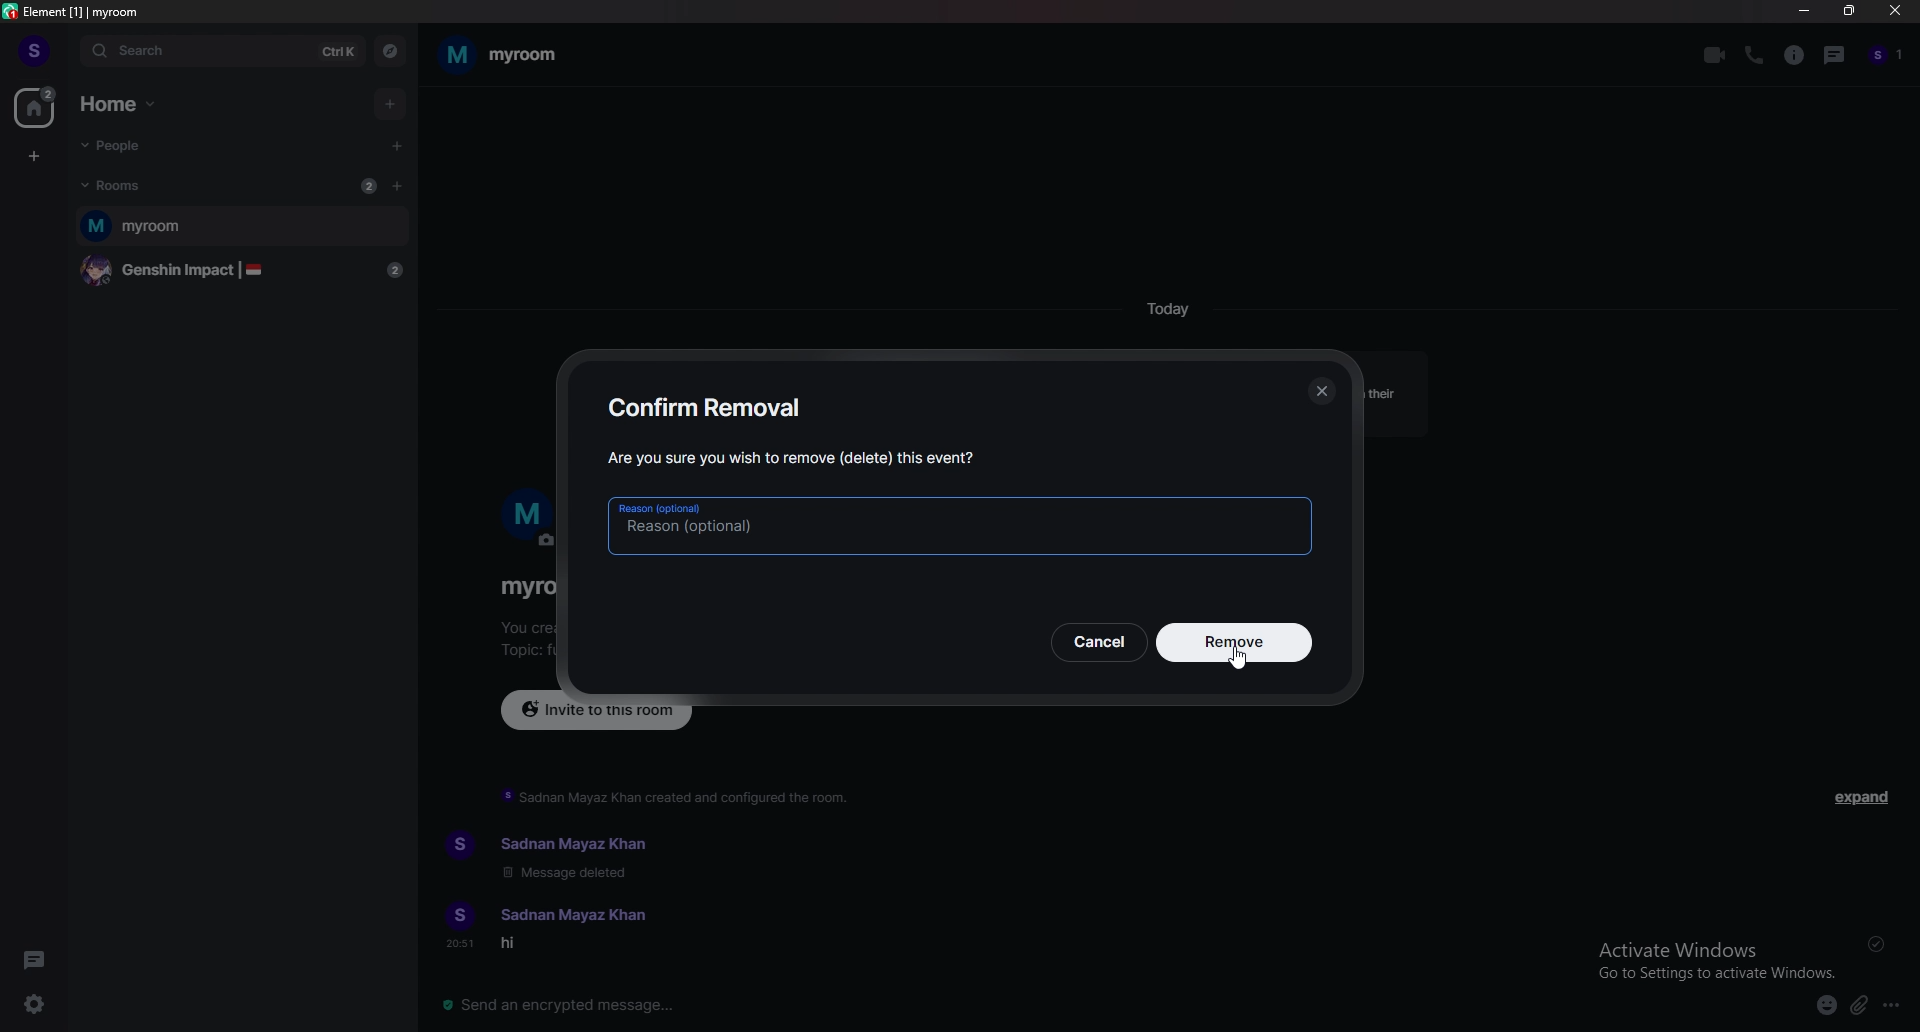 The height and width of the screenshot is (1032, 1920). I want to click on attachment, so click(1859, 1005).